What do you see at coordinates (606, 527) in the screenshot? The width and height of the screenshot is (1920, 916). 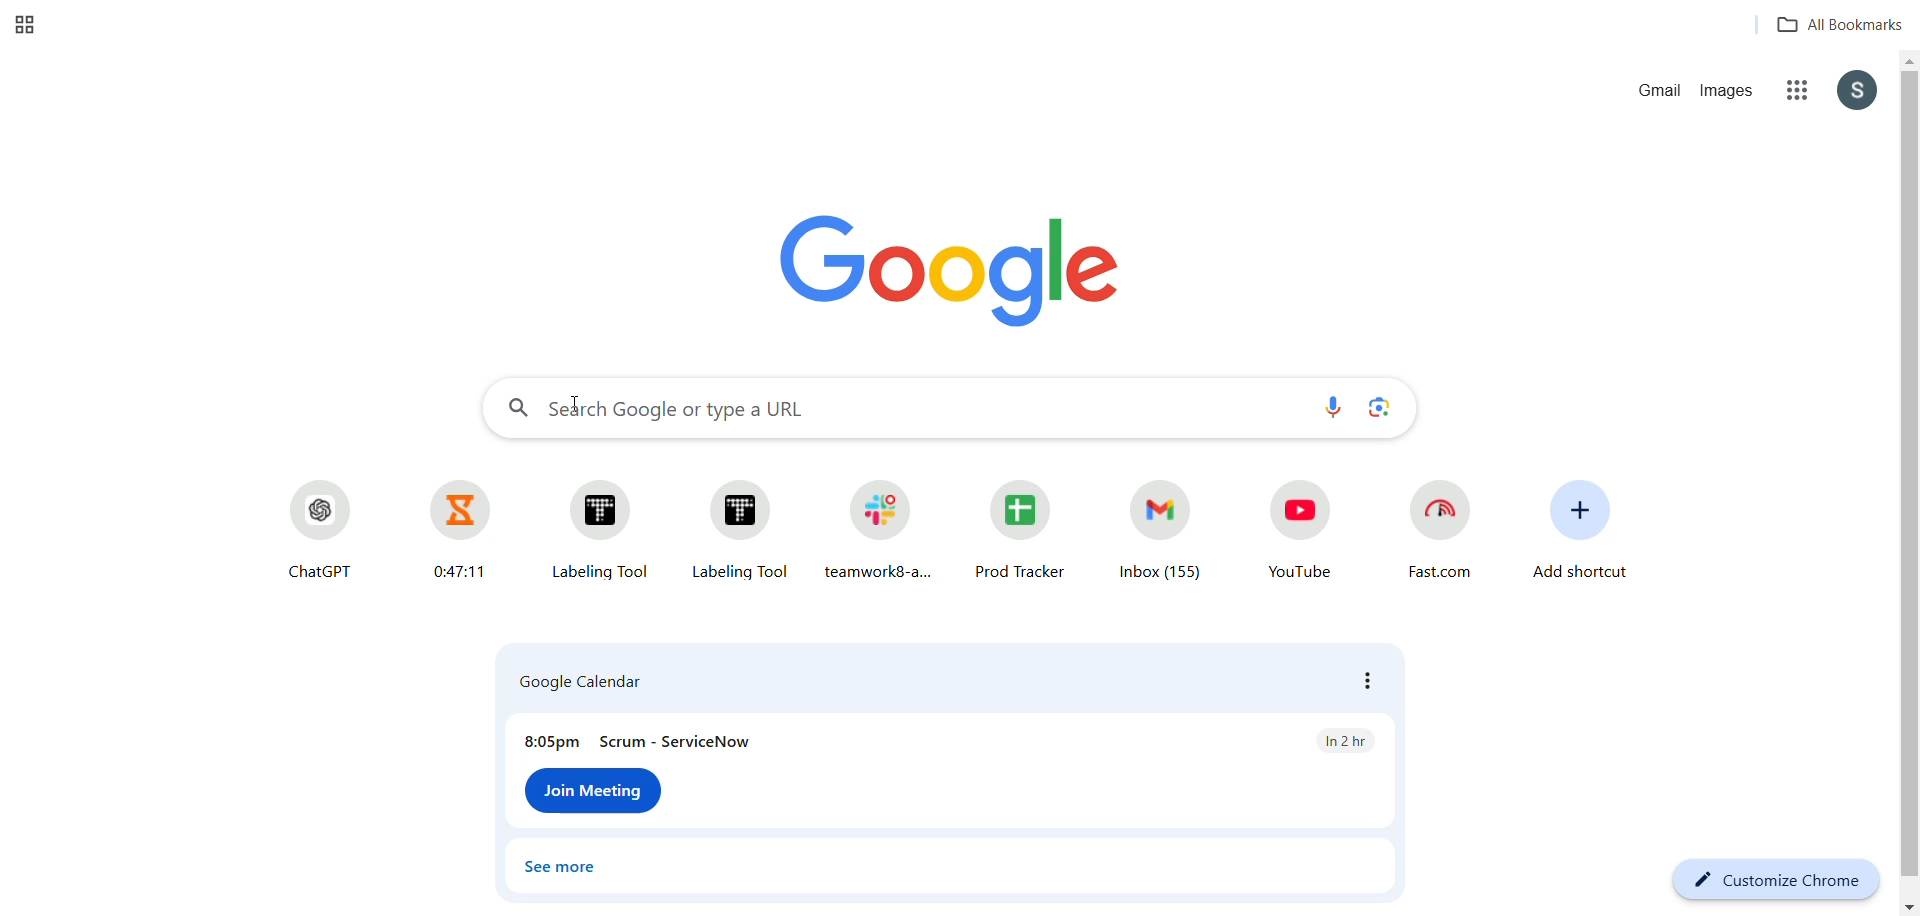 I see `Labeling Tool` at bounding box center [606, 527].